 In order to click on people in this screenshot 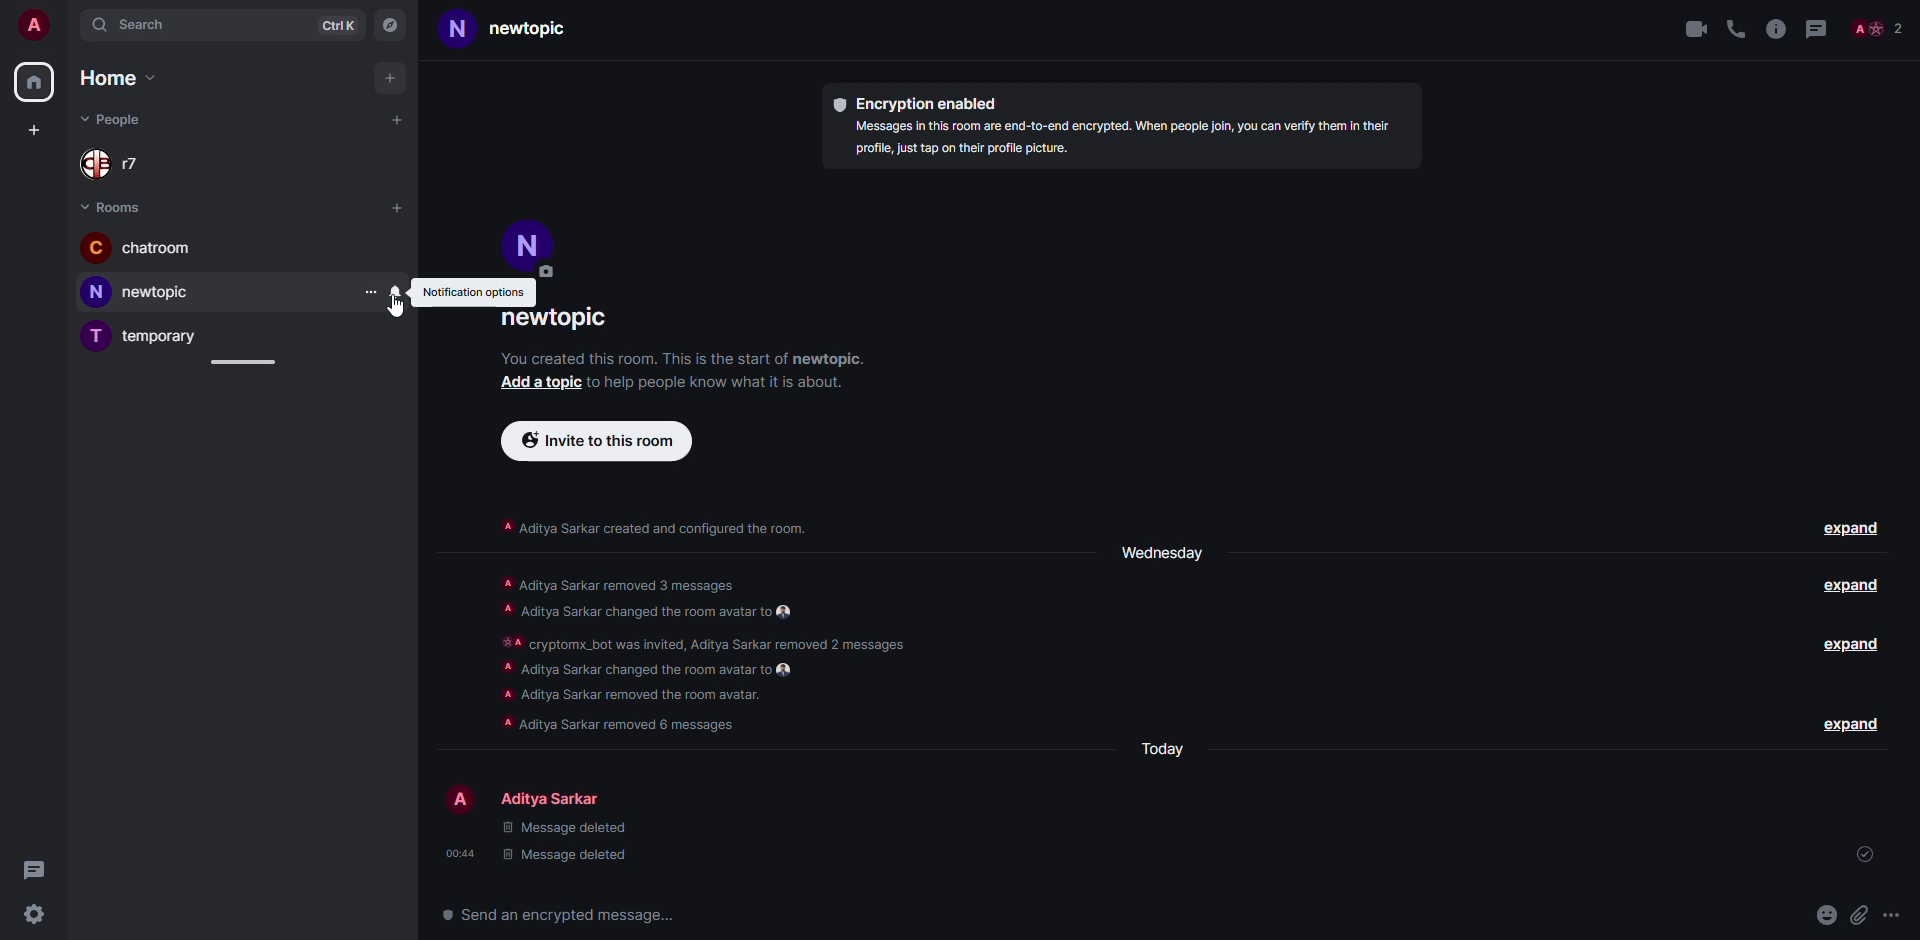, I will do `click(118, 165)`.